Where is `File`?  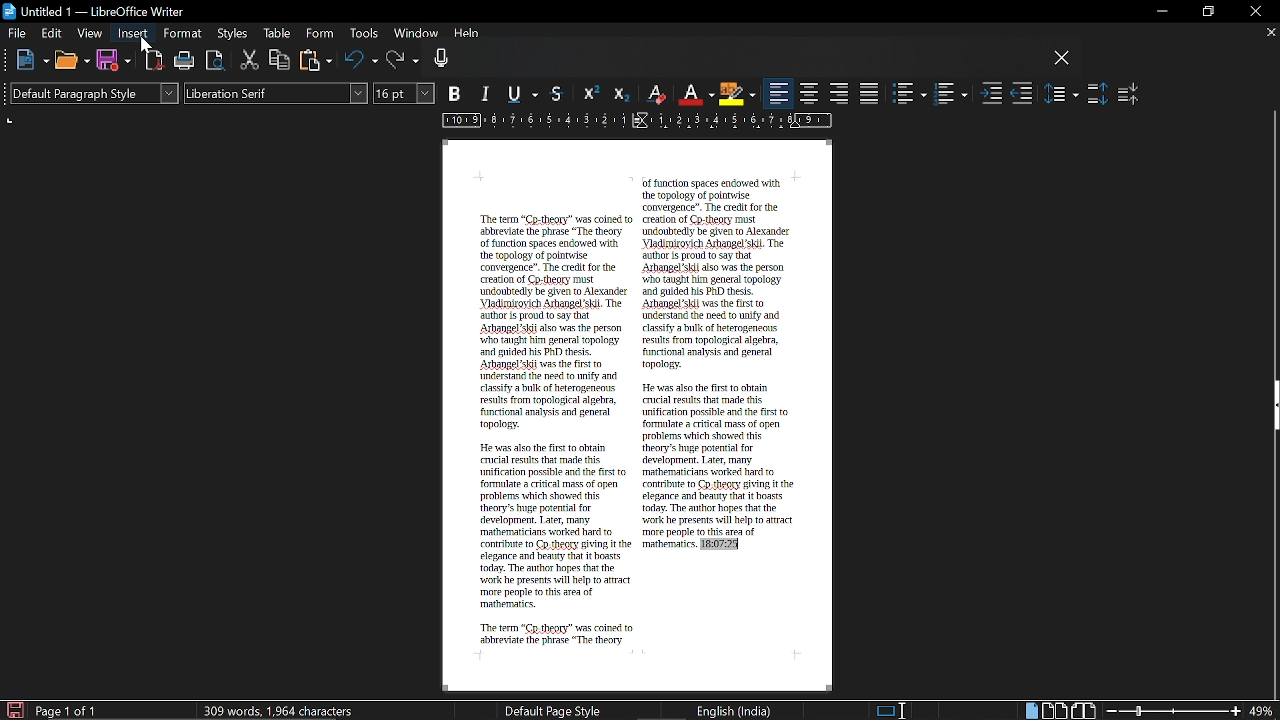 File is located at coordinates (17, 32).